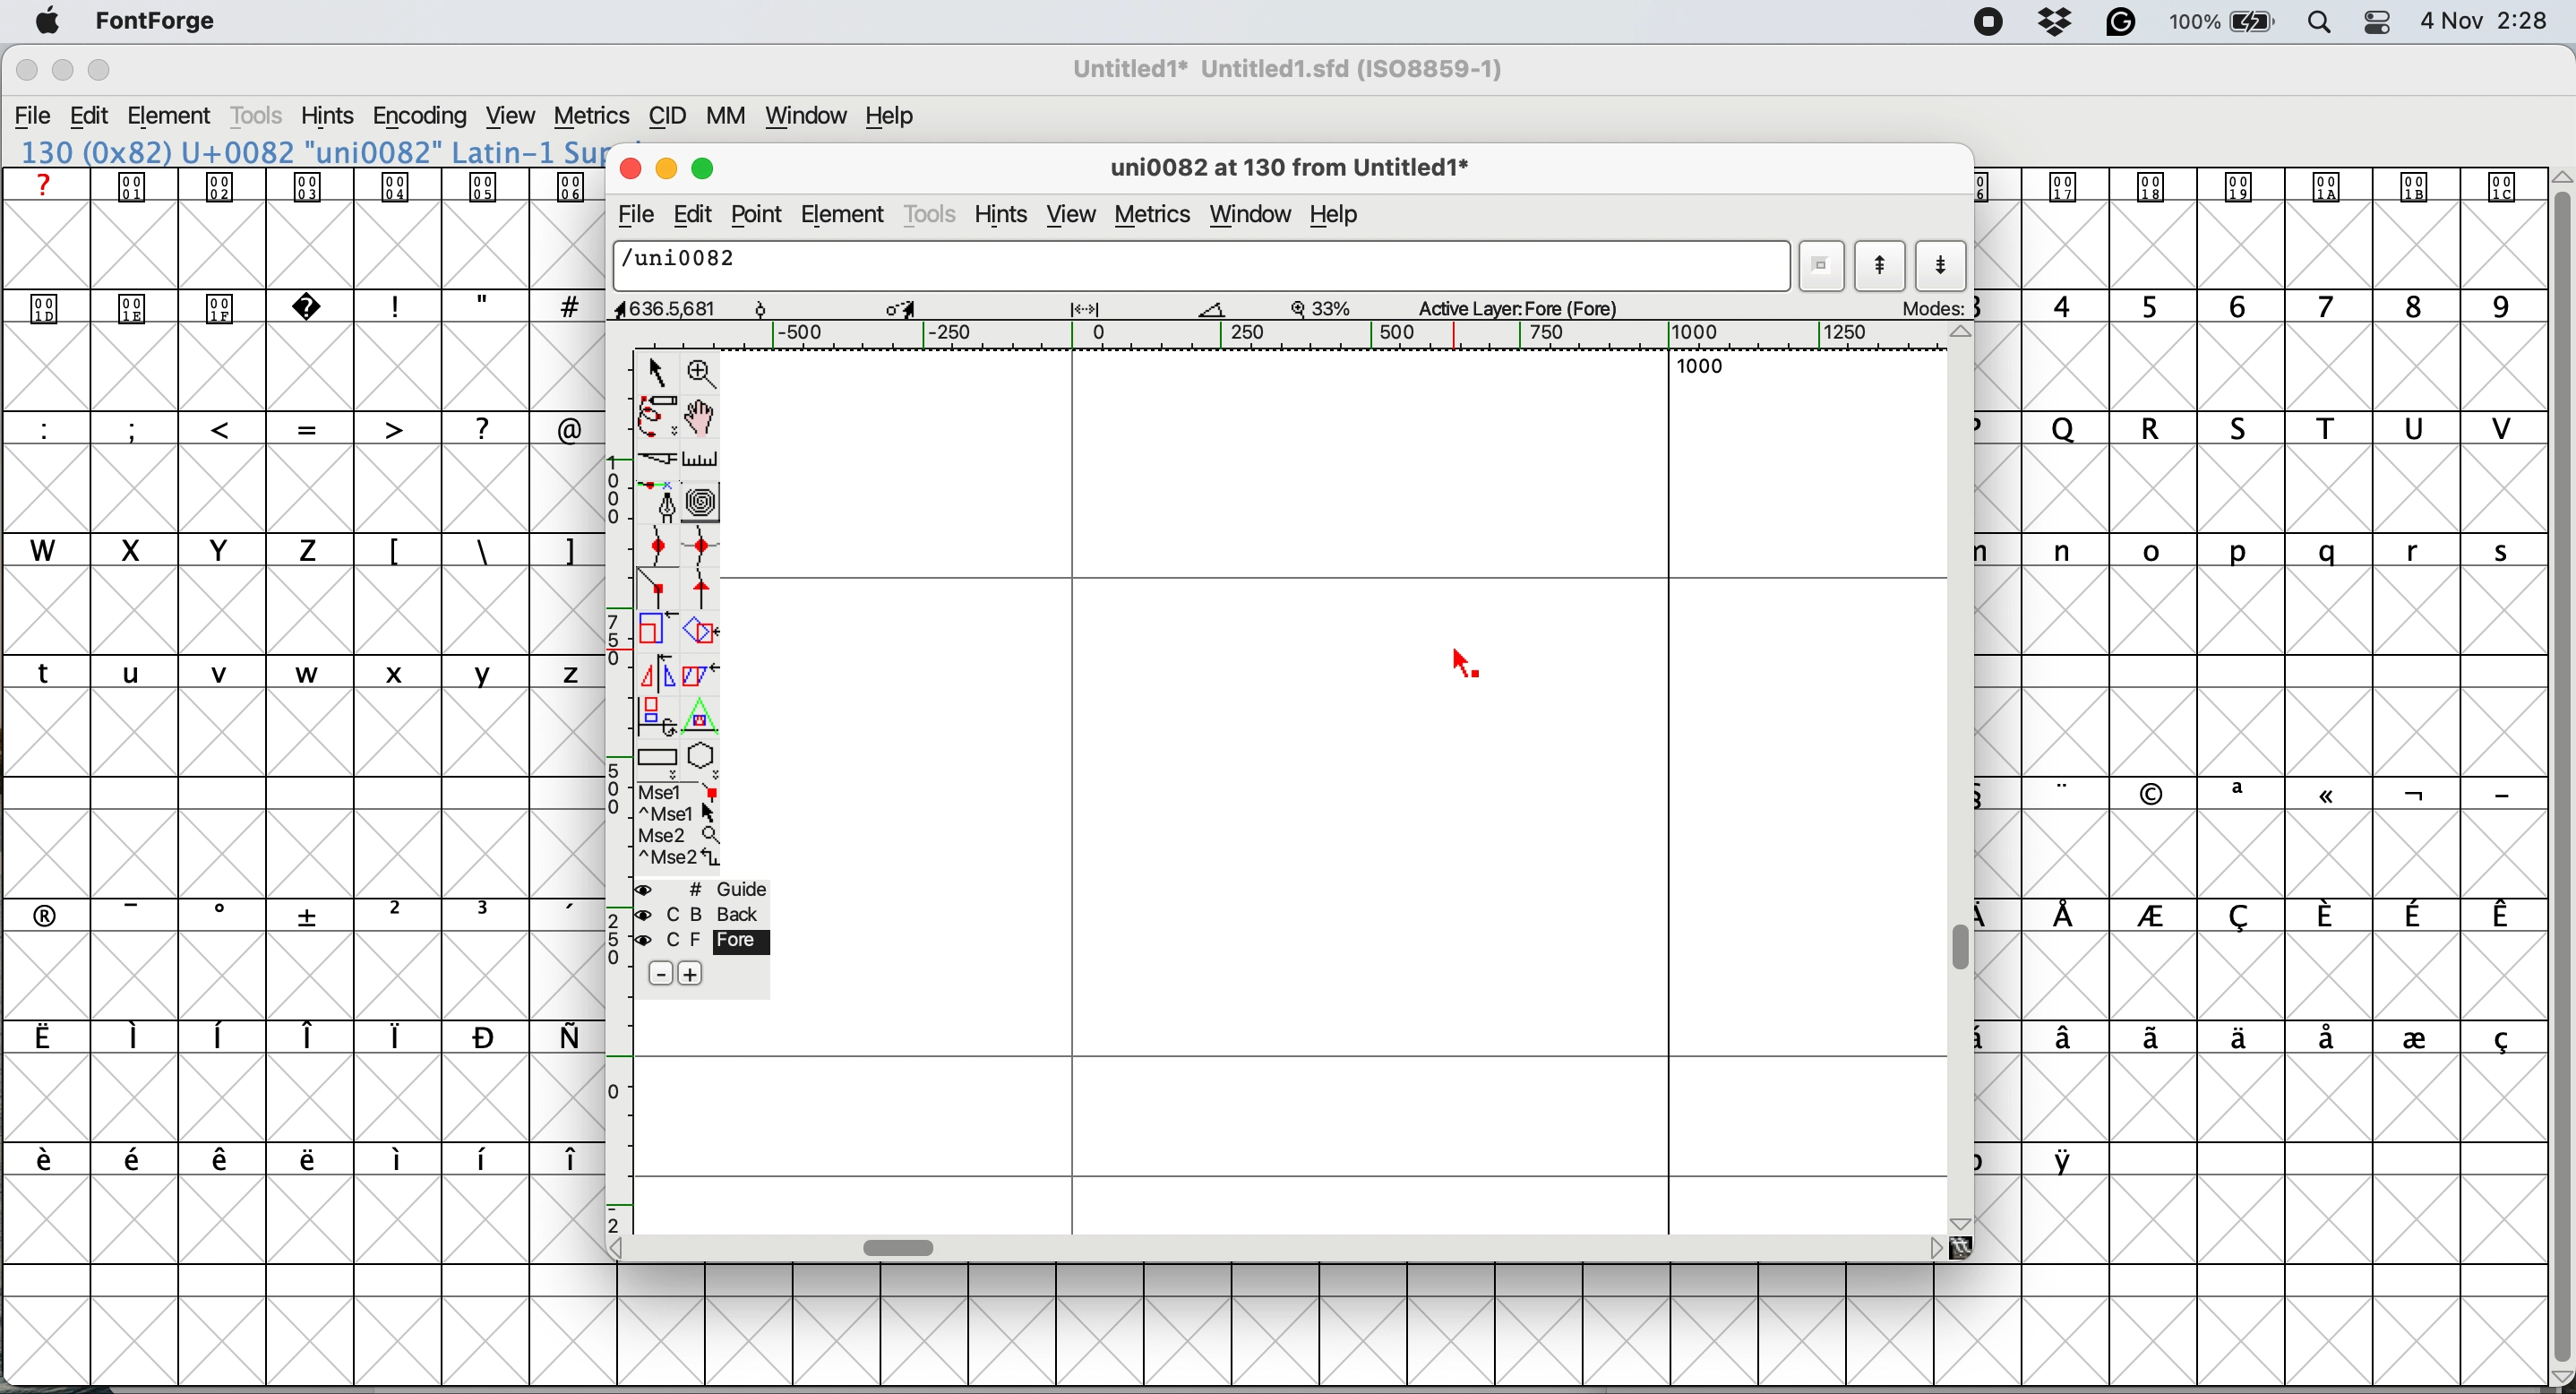 The image size is (2576, 1394). I want to click on vertical scale, so click(621, 790).